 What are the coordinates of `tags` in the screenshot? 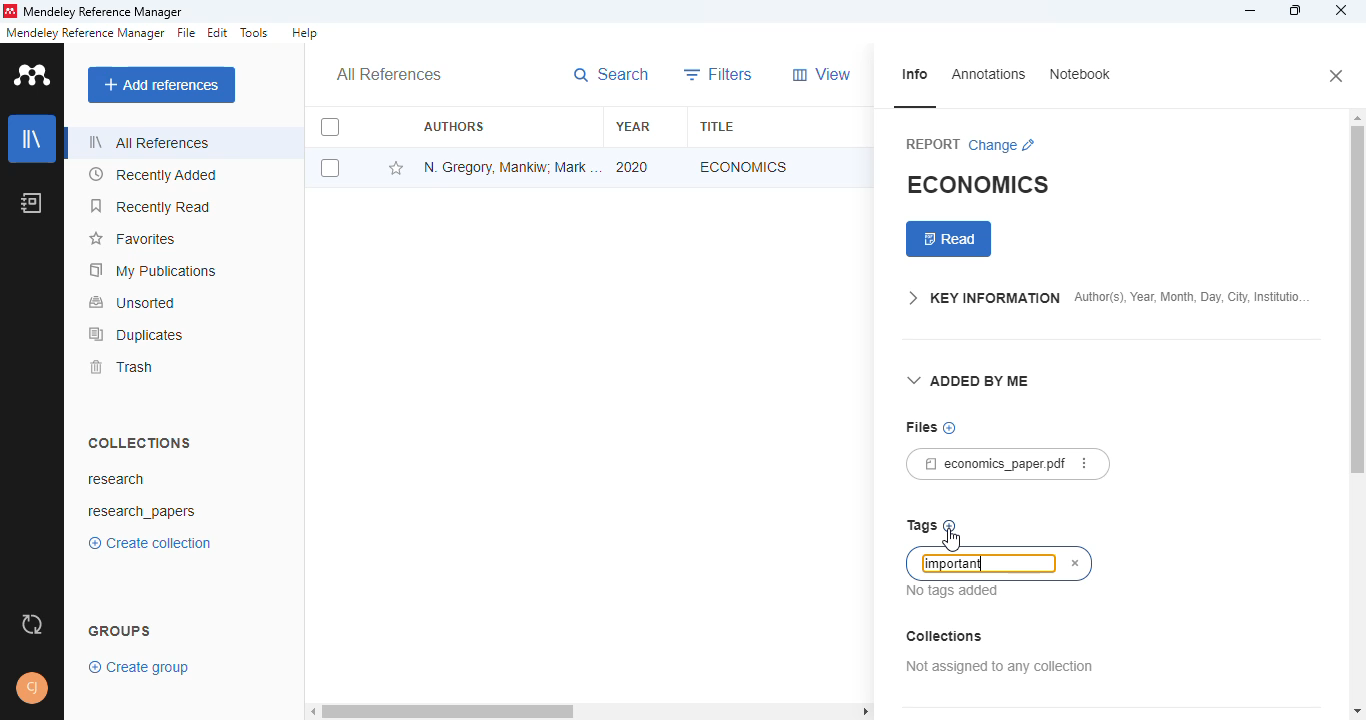 It's located at (921, 526).